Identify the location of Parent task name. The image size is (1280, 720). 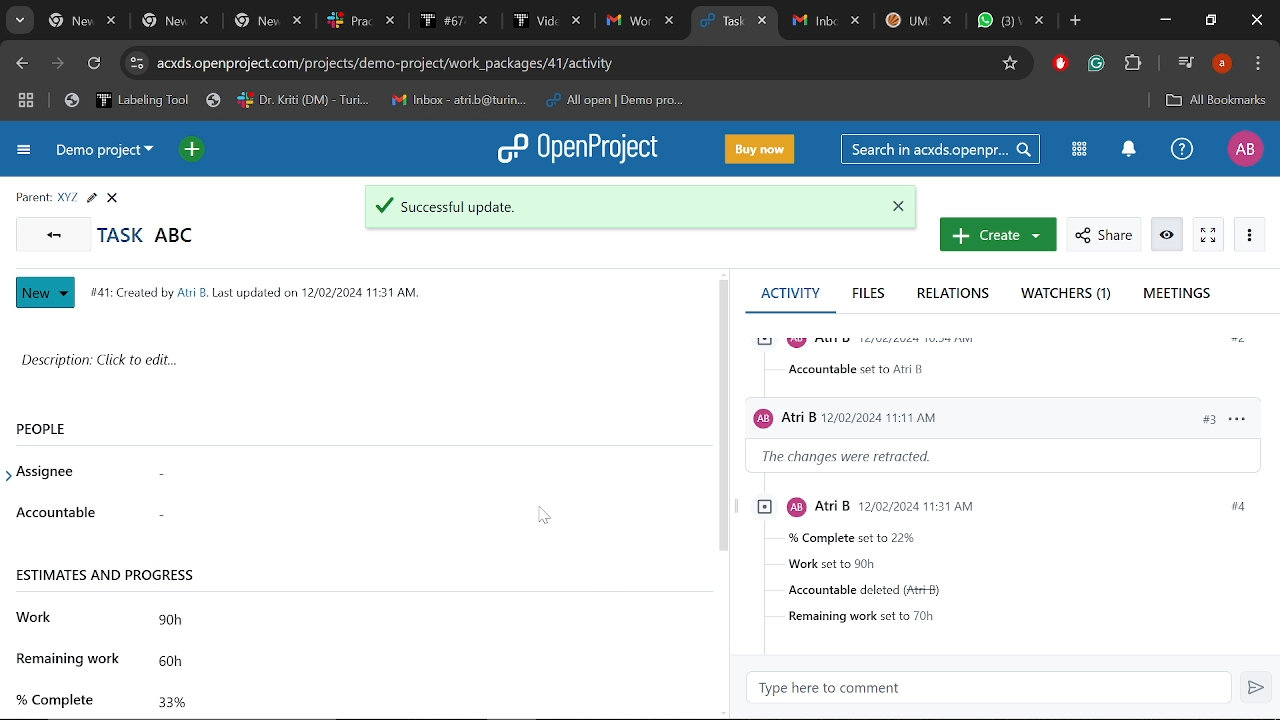
(66, 198).